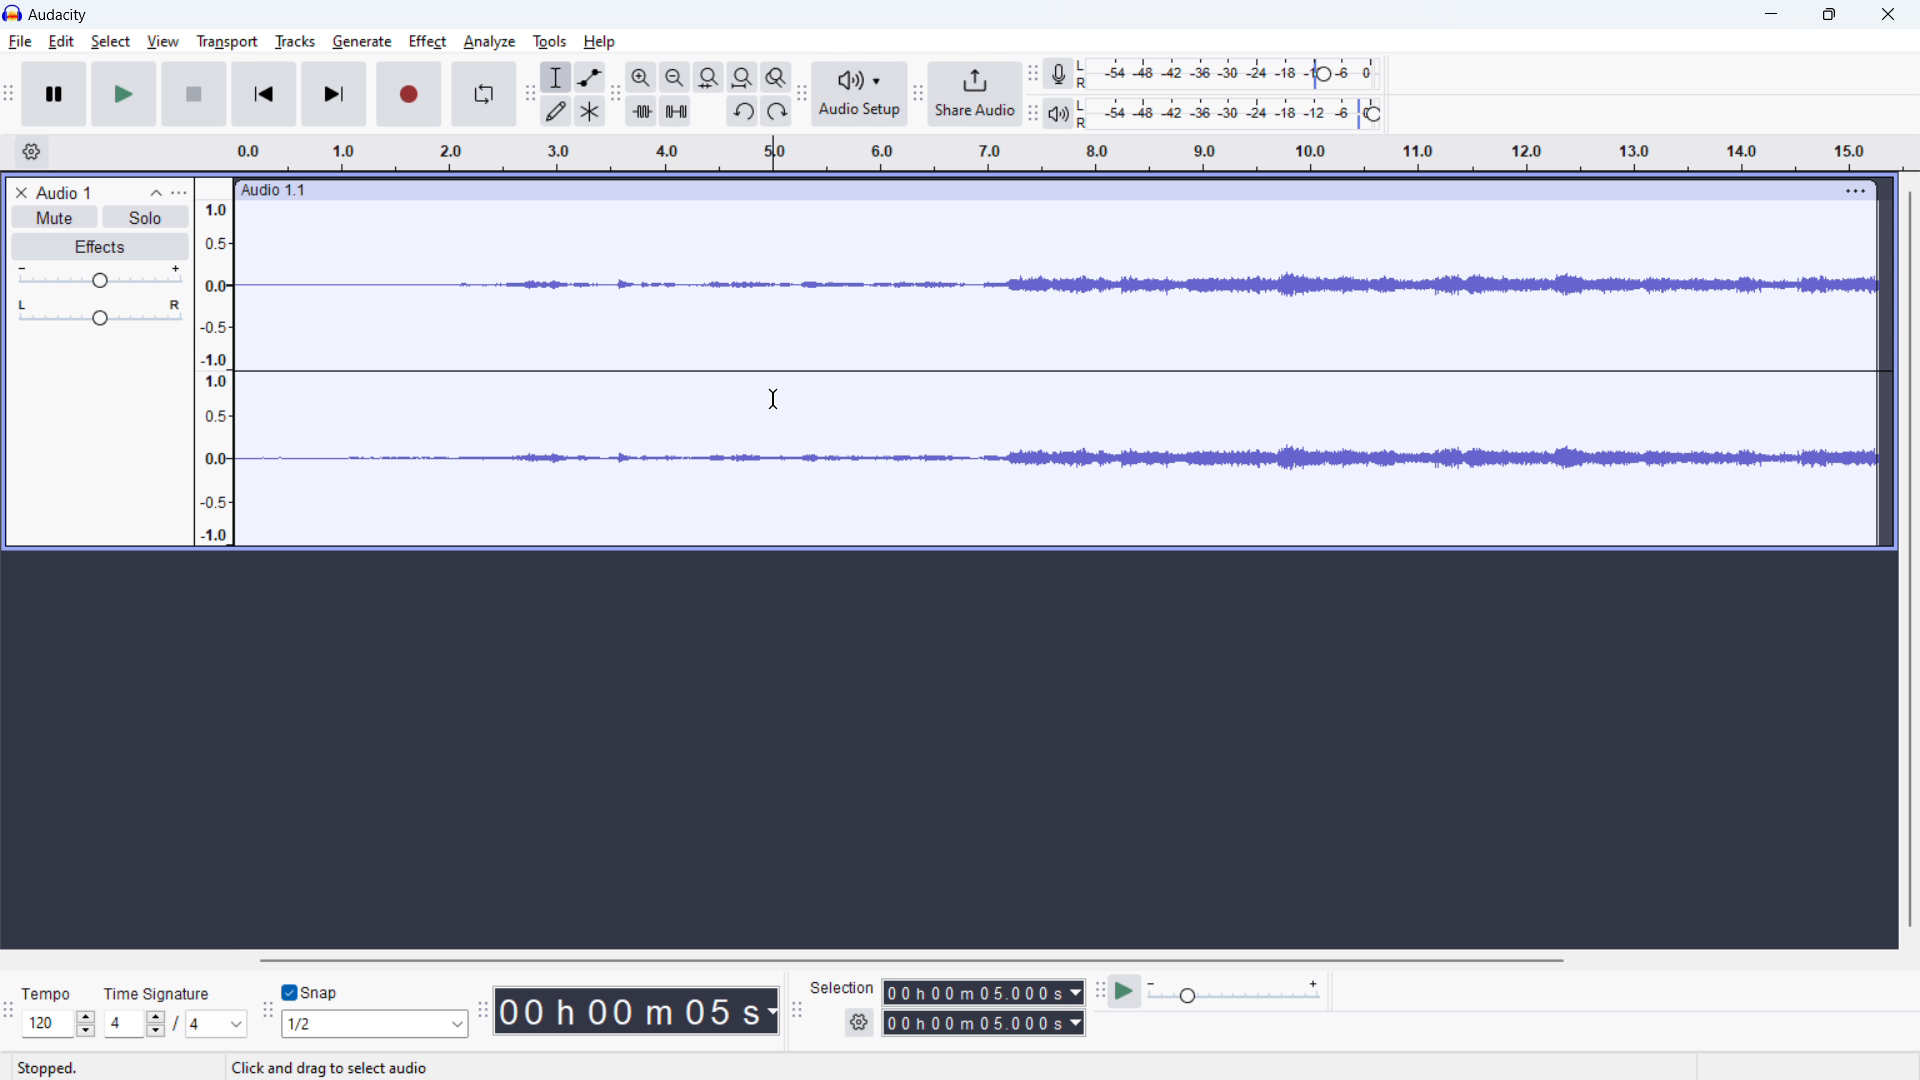  I want to click on waveform, so click(1059, 283).